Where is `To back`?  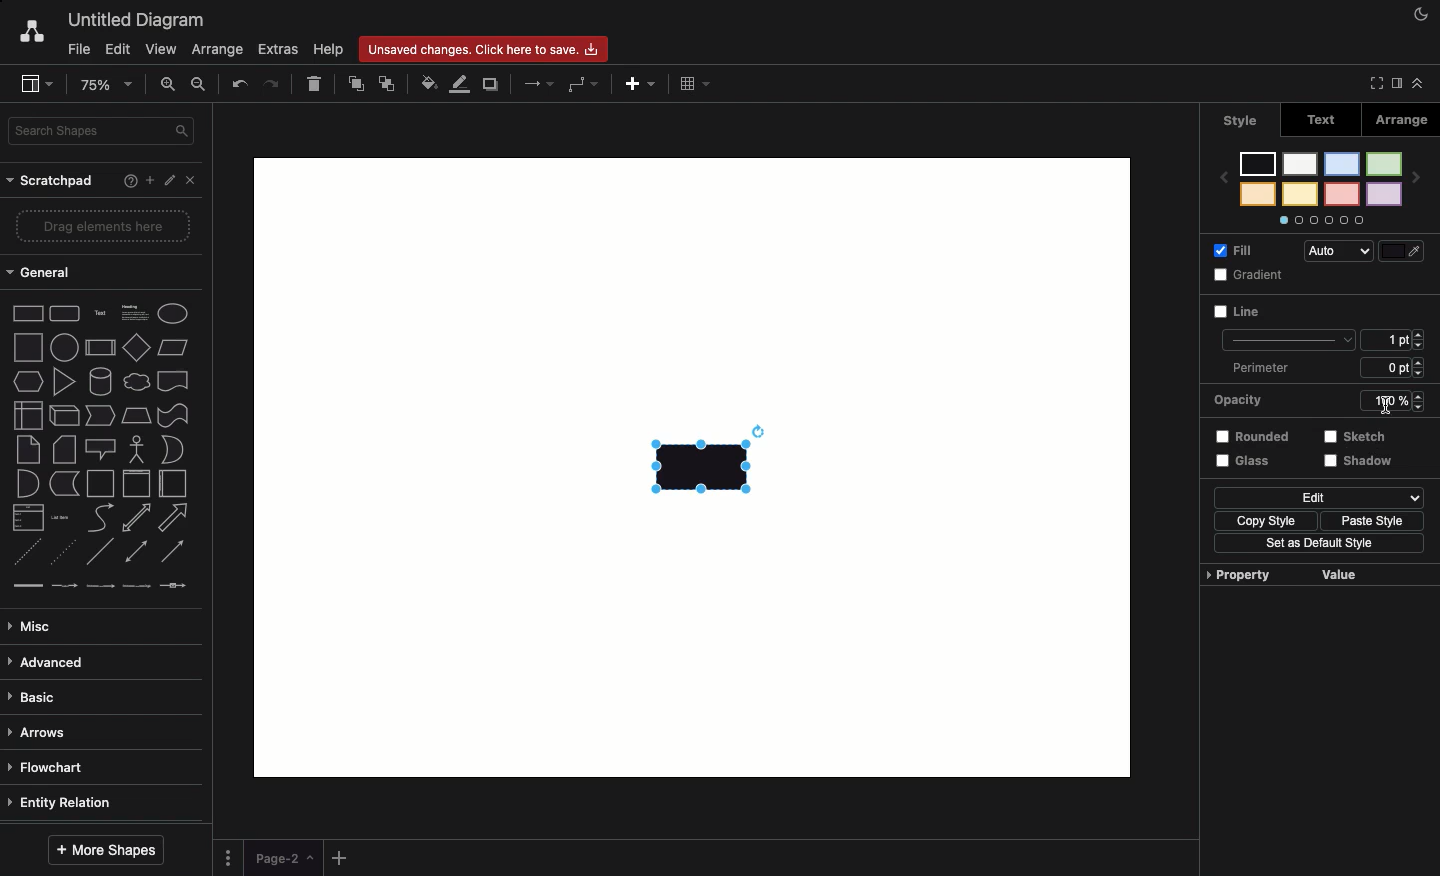 To back is located at coordinates (387, 85).